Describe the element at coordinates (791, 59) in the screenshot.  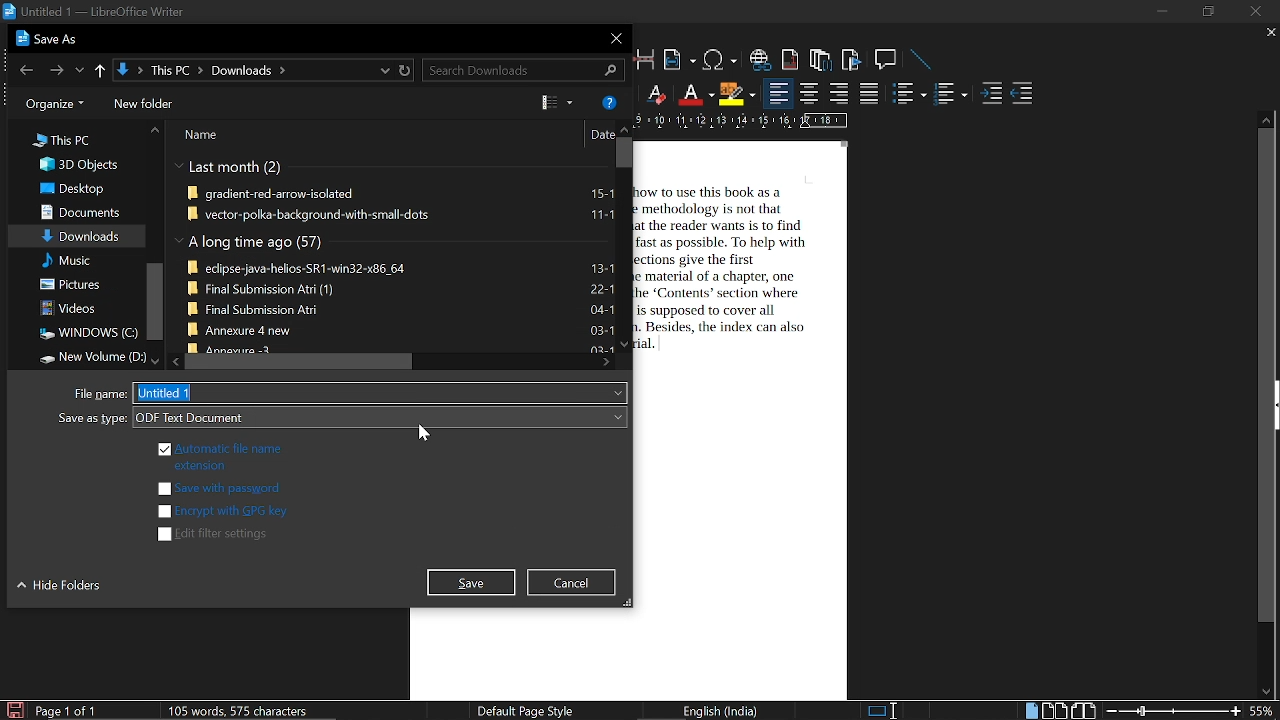
I see `insert footnote` at that location.